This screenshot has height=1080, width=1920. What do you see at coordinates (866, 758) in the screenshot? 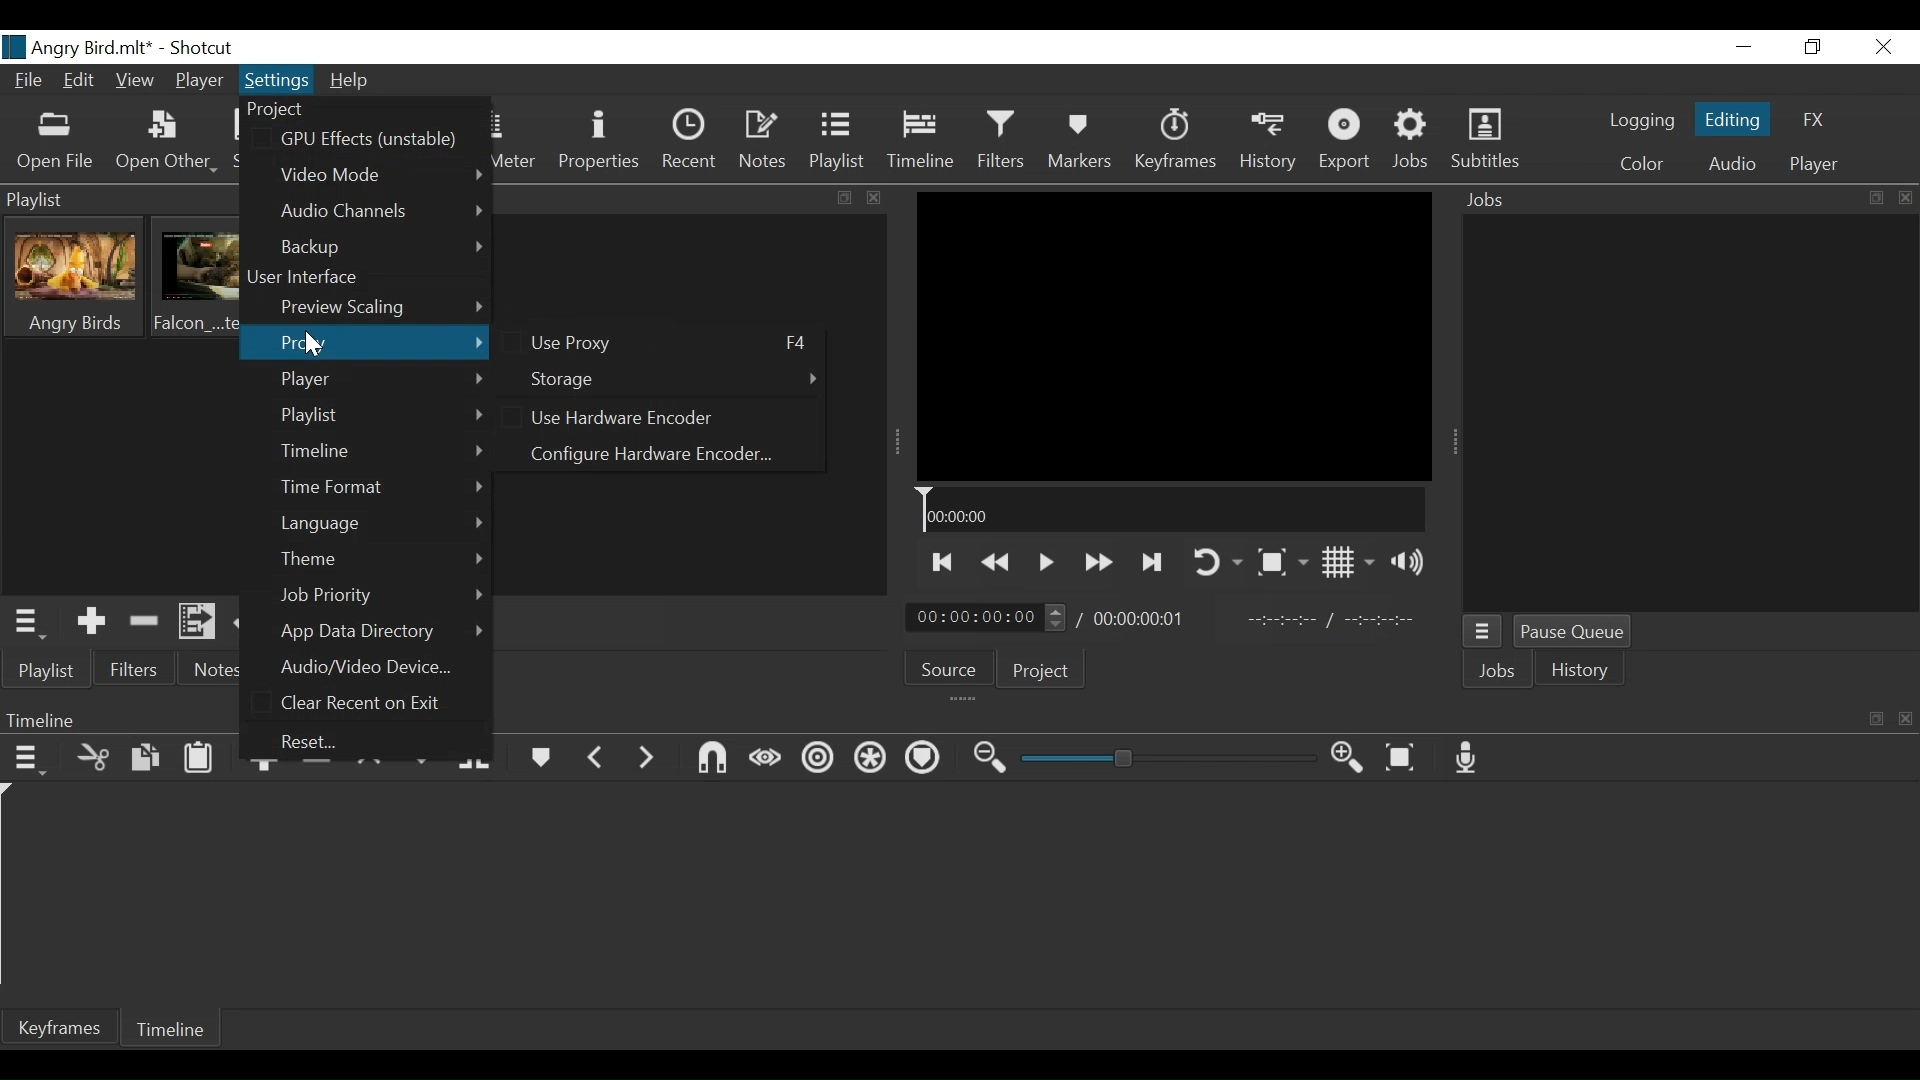
I see `Ripple all tracks` at bounding box center [866, 758].